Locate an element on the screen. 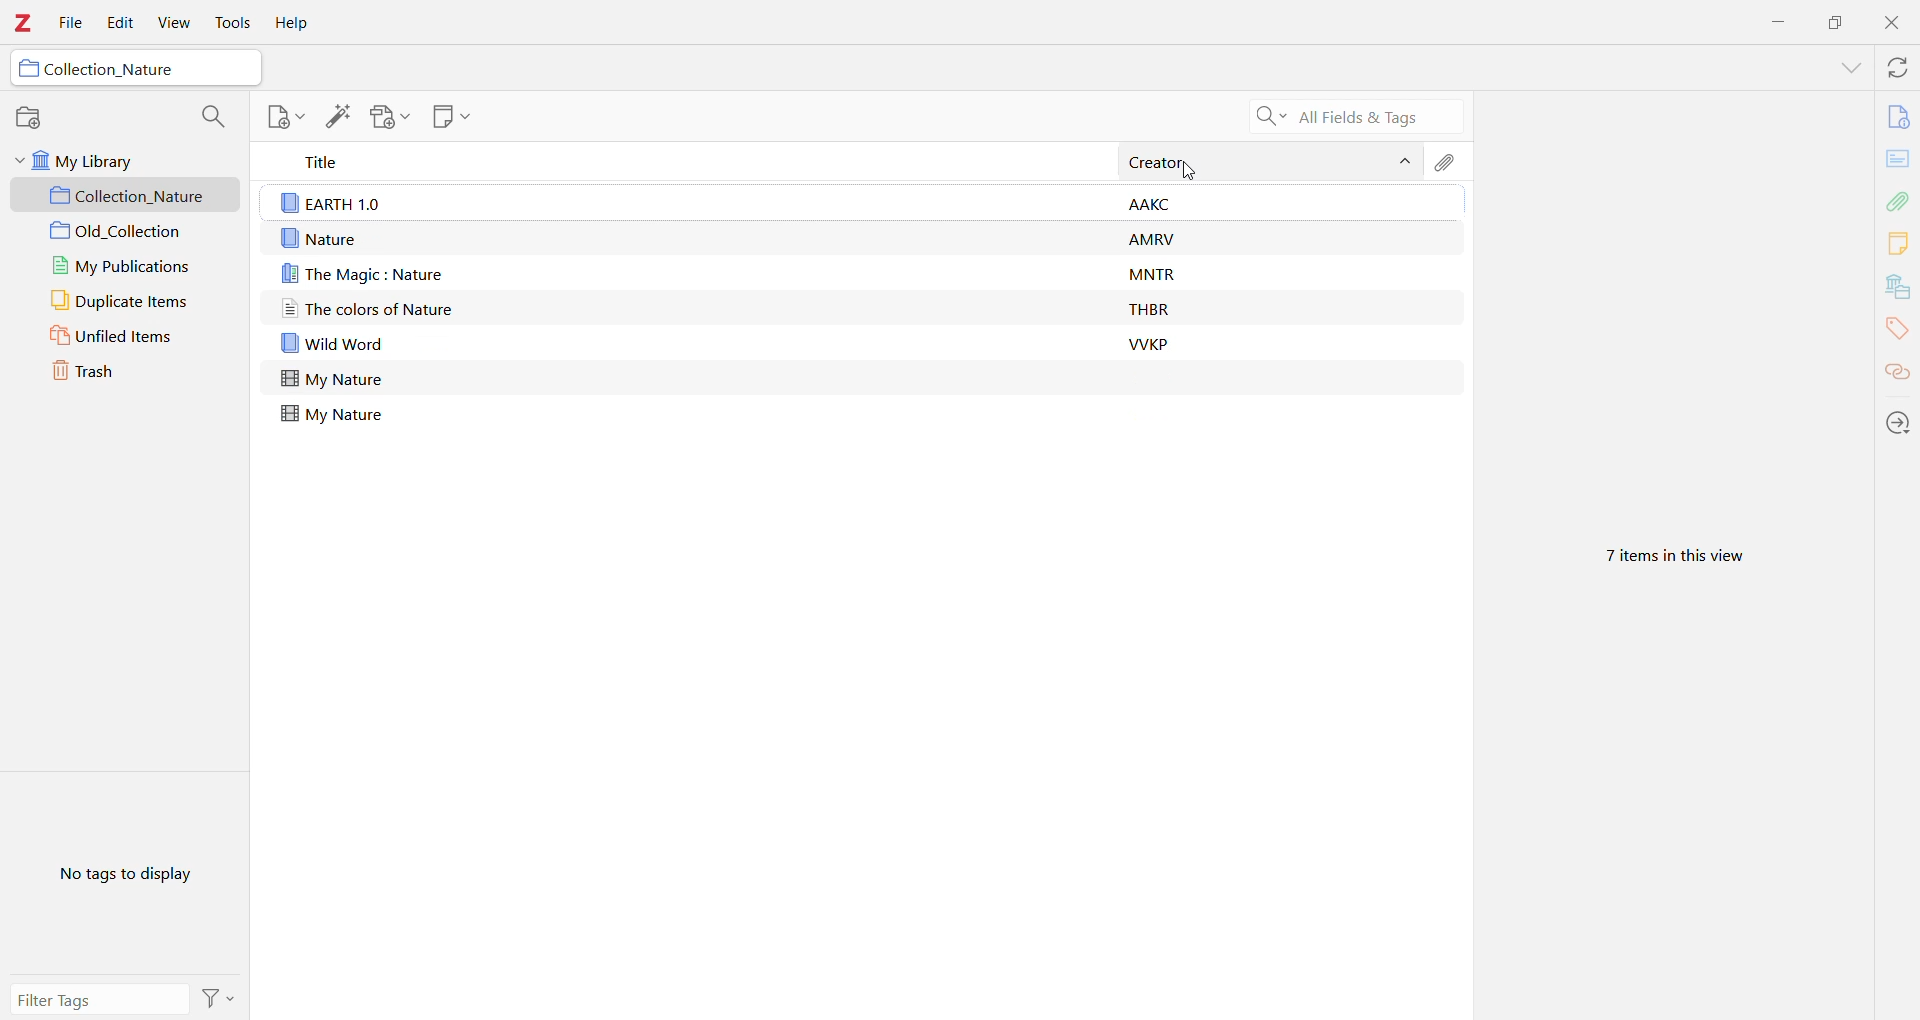  Sync with zotero.org is located at coordinates (1897, 67).